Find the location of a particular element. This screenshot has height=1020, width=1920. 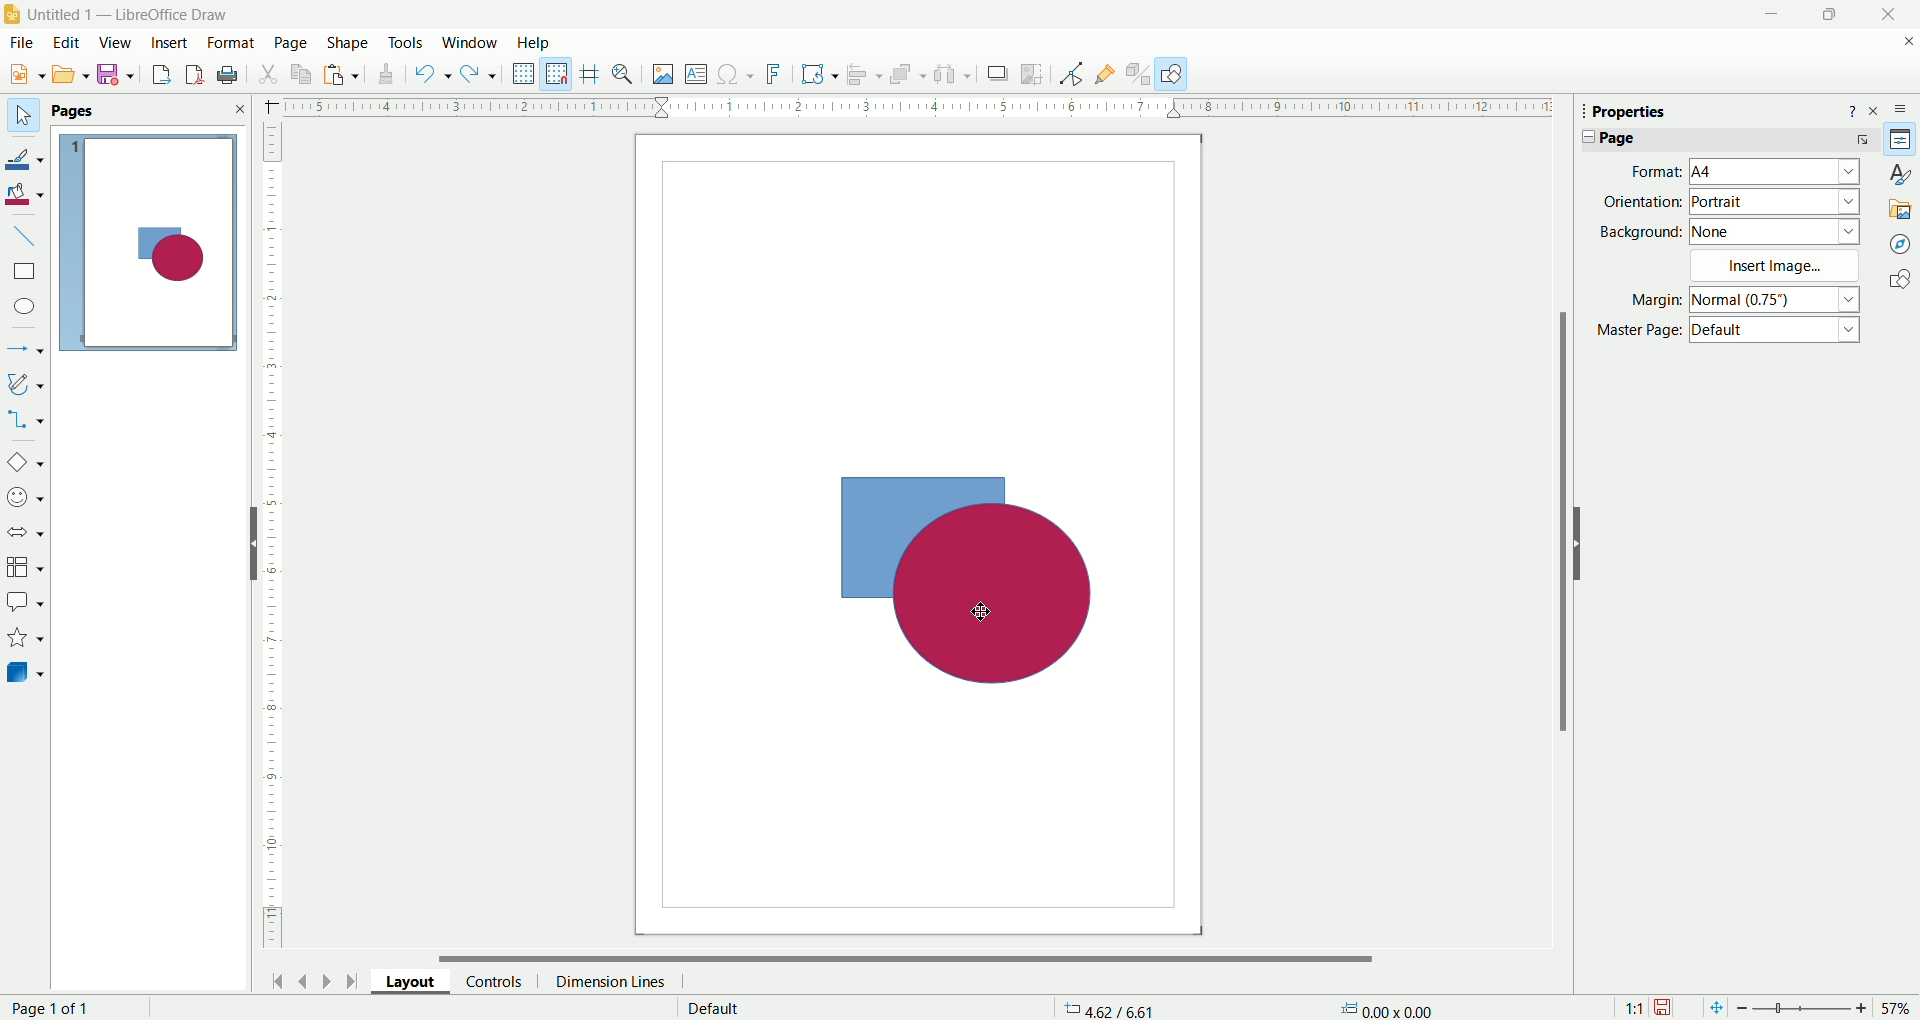

background is located at coordinates (1730, 234).